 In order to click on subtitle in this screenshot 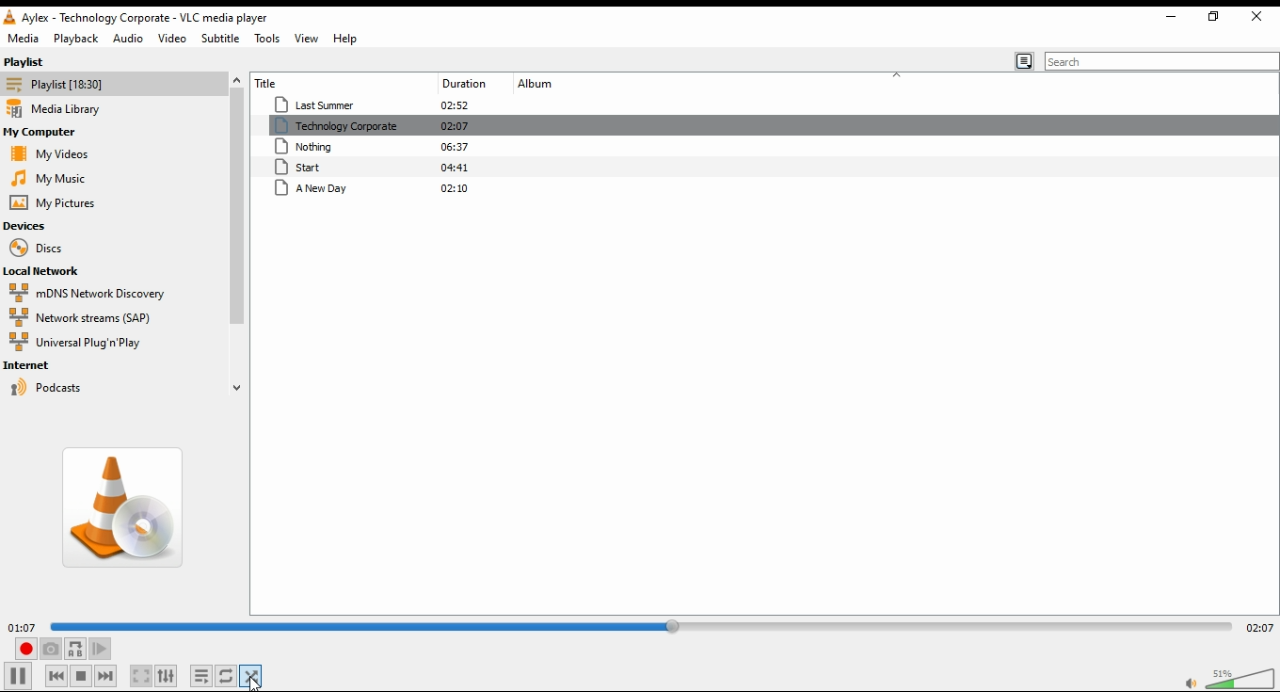, I will do `click(218, 41)`.